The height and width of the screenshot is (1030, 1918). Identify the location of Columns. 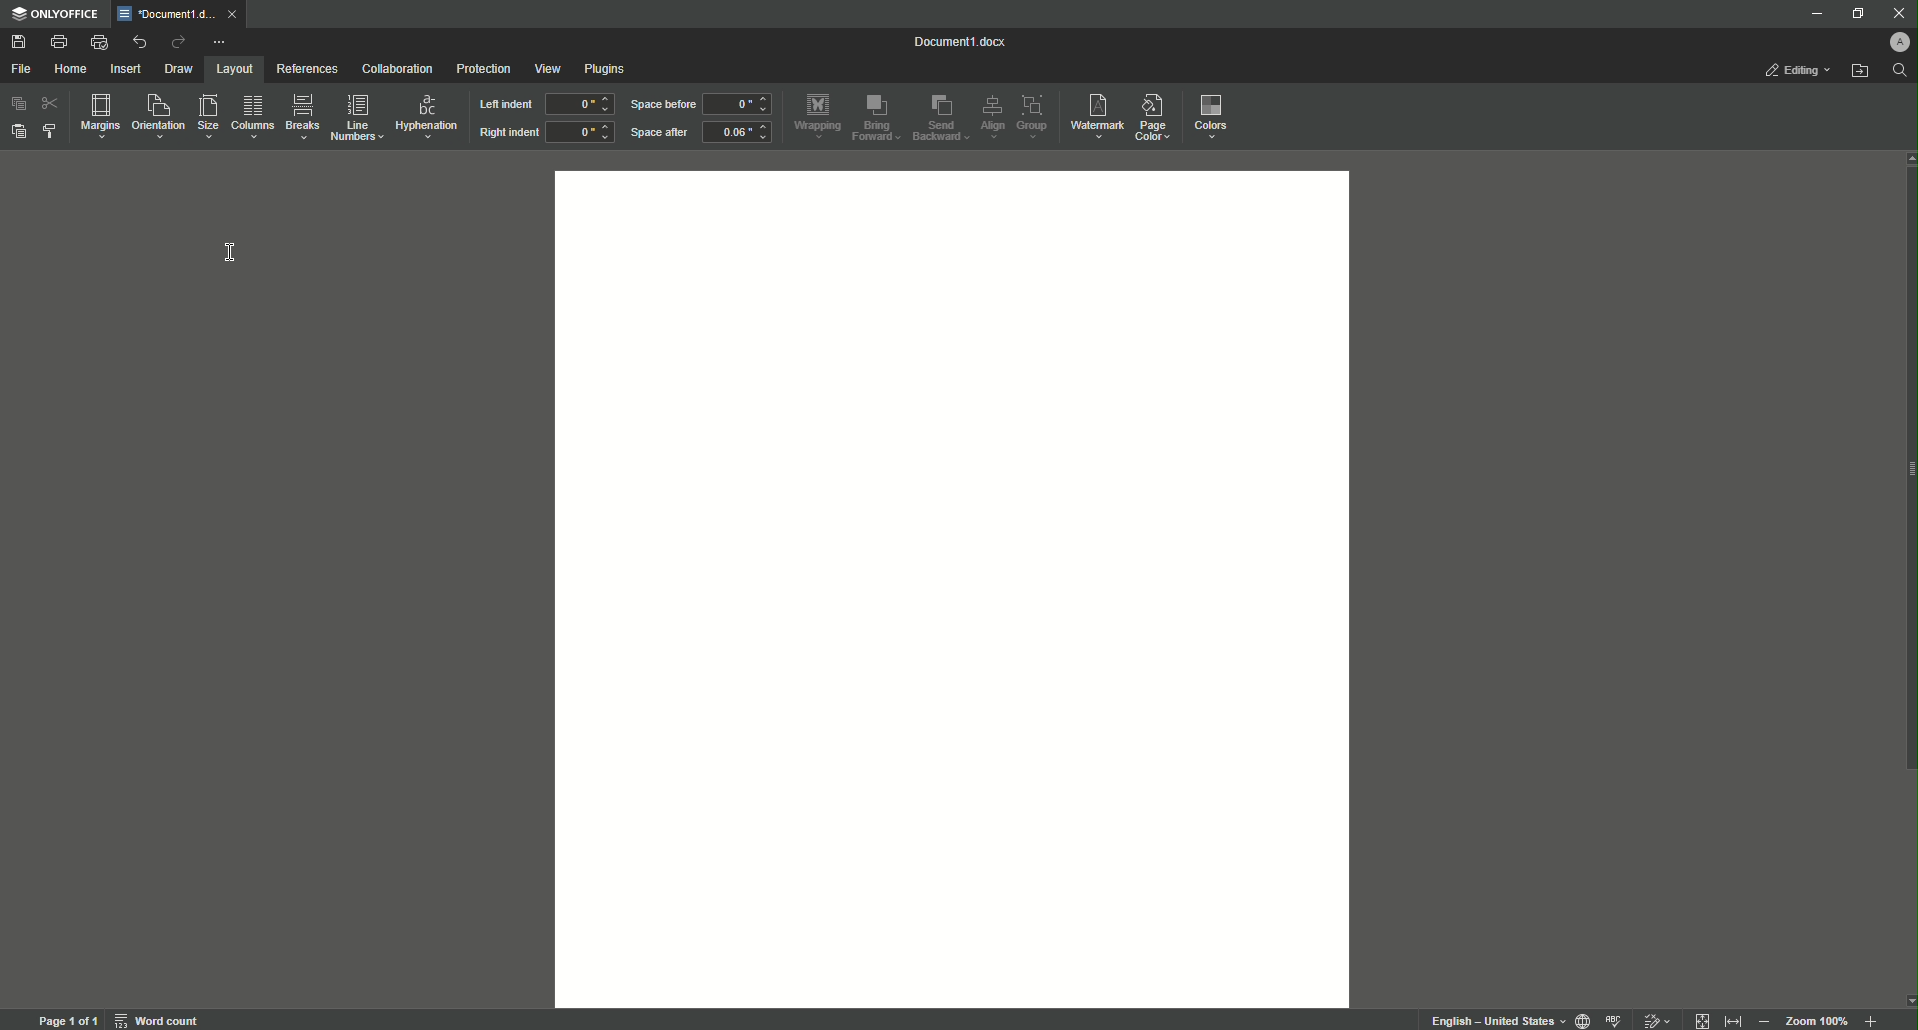
(253, 119).